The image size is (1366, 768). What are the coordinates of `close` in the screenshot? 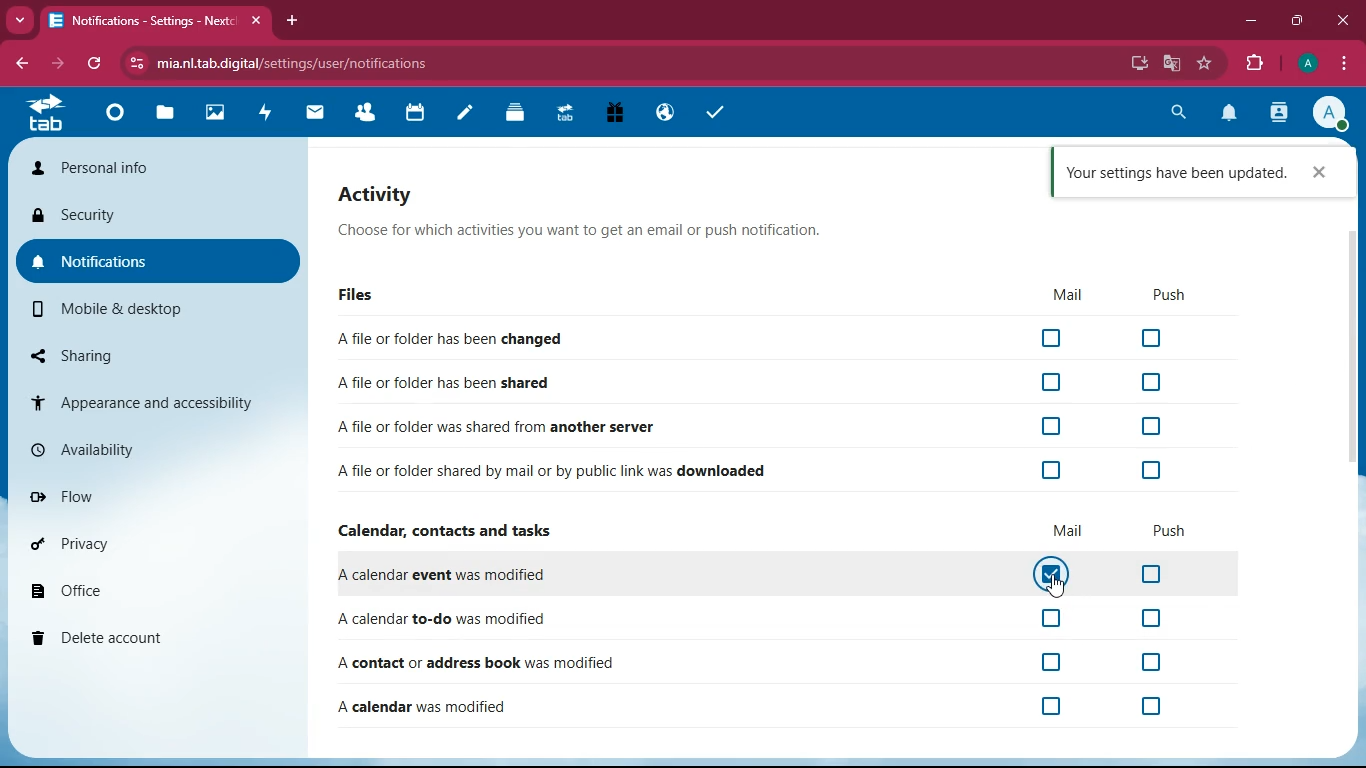 It's located at (1320, 172).